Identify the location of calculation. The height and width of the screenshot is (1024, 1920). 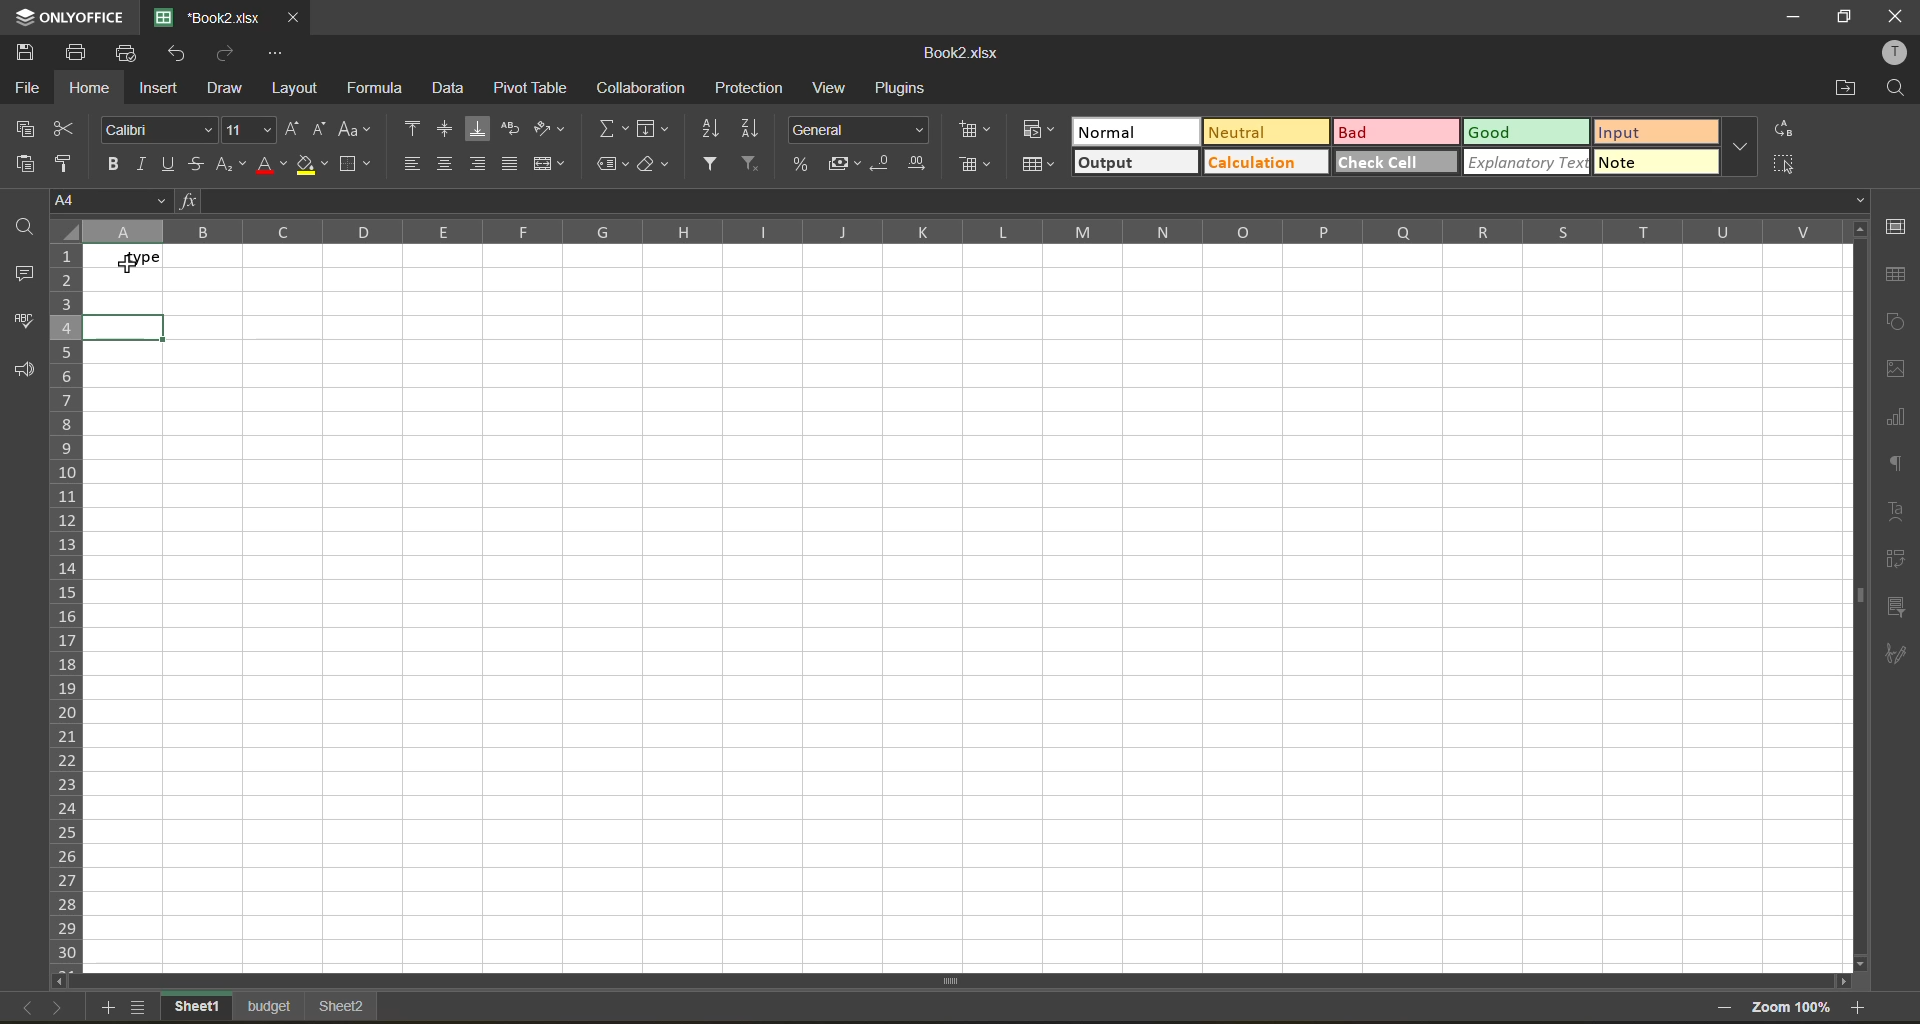
(1264, 161).